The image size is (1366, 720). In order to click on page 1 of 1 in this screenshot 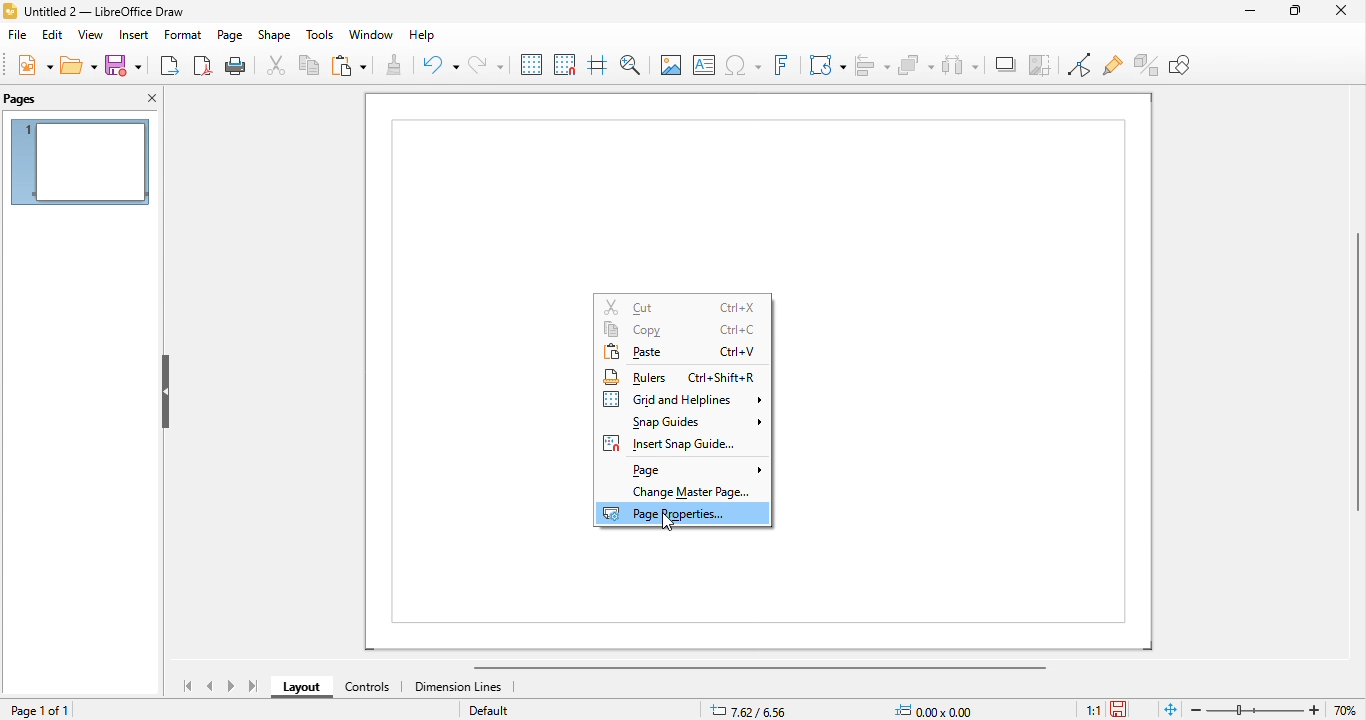, I will do `click(44, 710)`.